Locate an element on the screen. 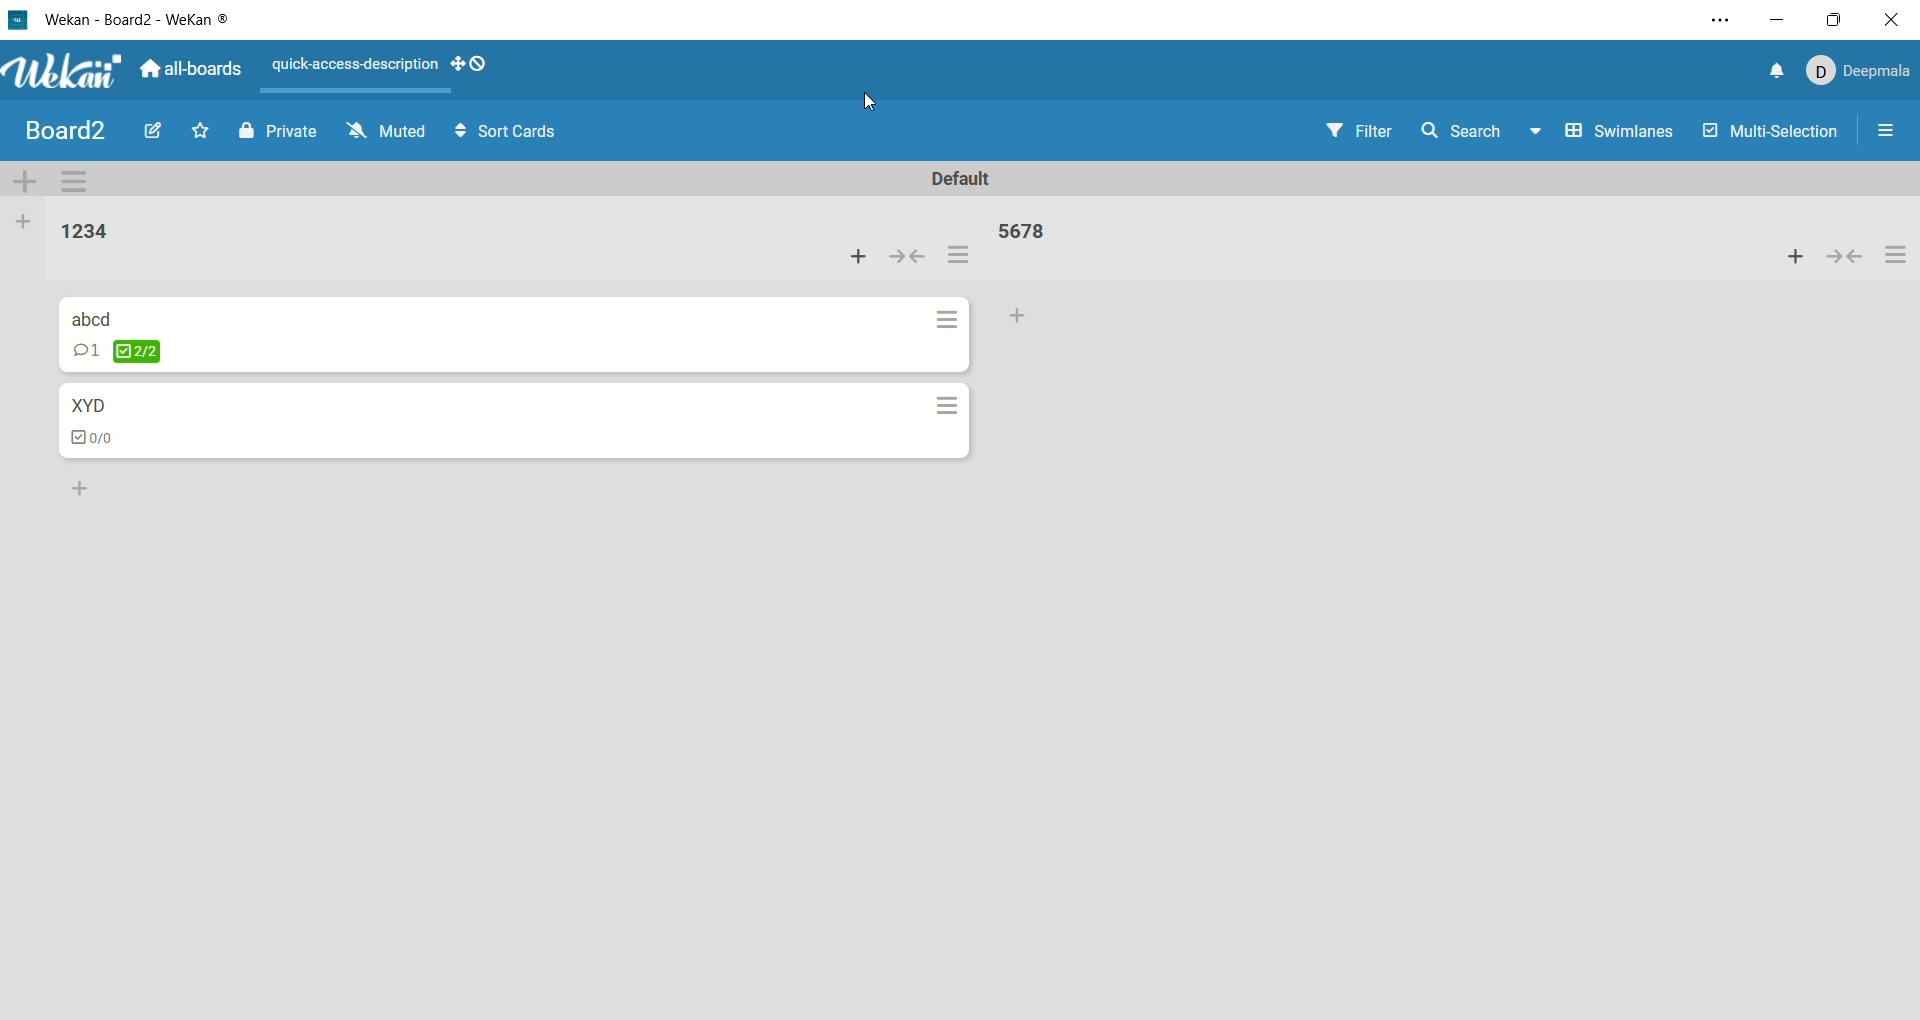 The image size is (1920, 1020). minimize is located at coordinates (1779, 23).